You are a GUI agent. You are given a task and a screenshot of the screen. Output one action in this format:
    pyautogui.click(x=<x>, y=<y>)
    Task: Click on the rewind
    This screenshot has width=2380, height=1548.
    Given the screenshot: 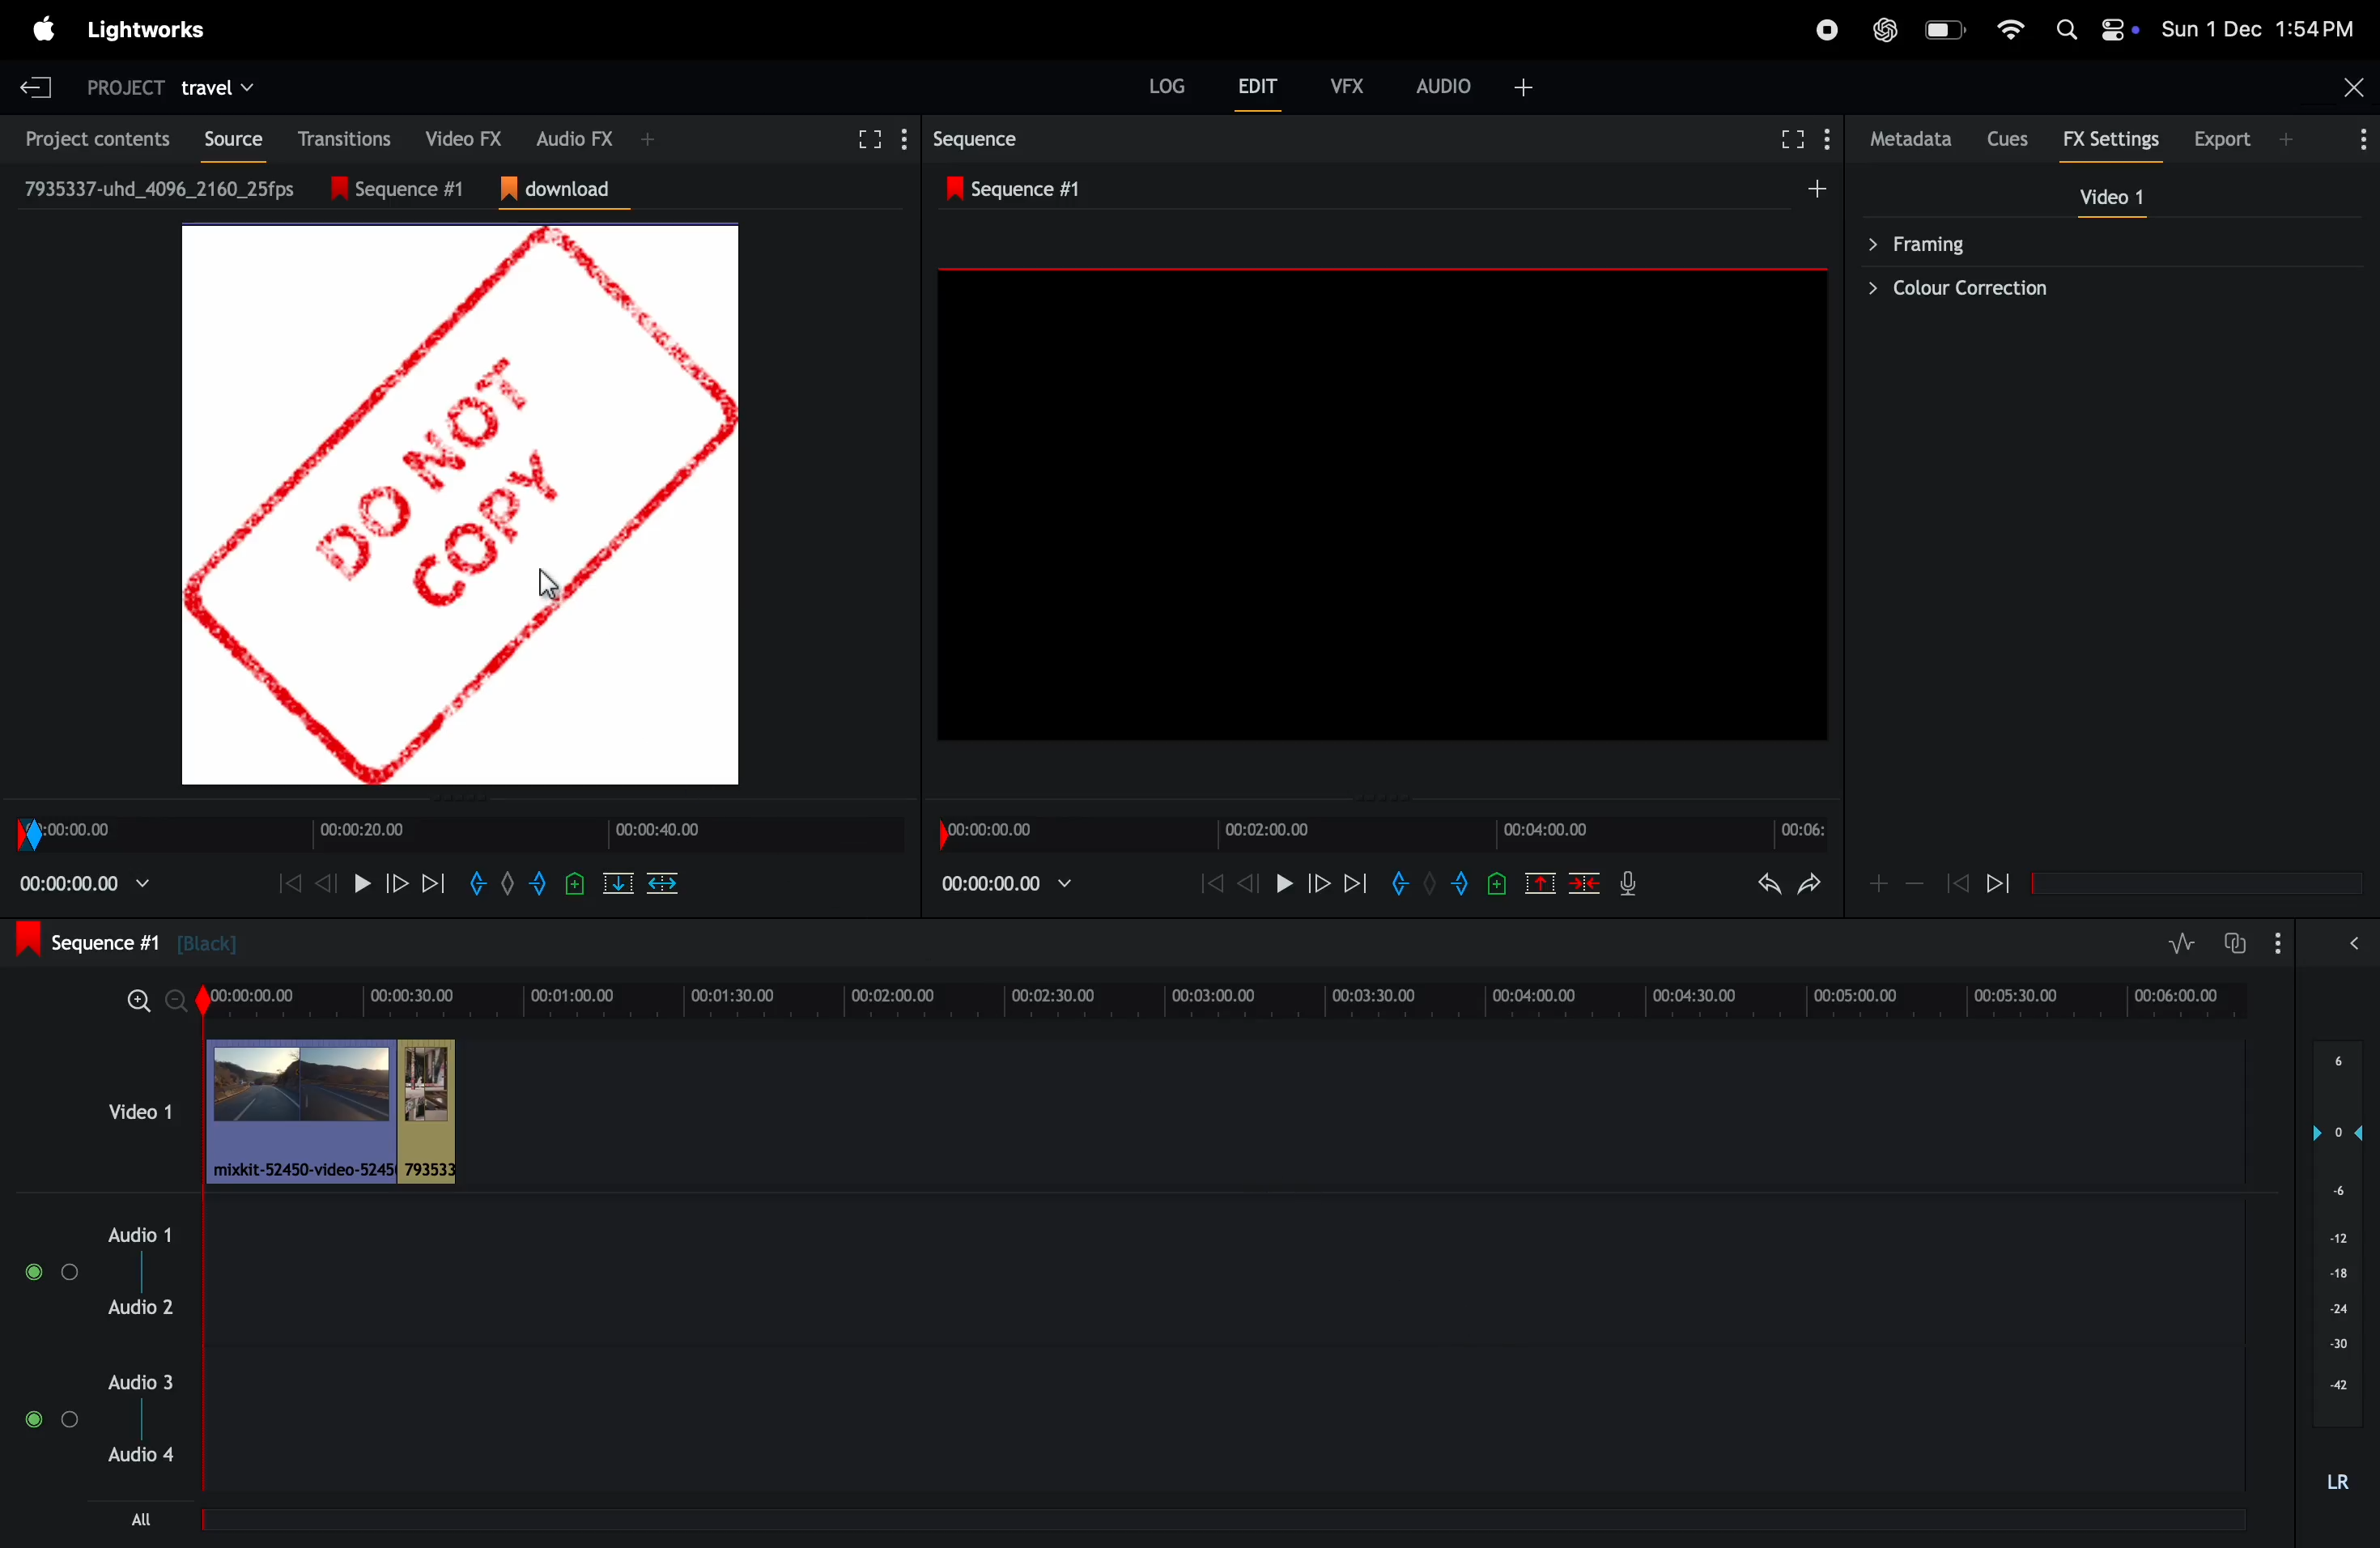 What is the action you would take?
    pyautogui.click(x=1583, y=882)
    